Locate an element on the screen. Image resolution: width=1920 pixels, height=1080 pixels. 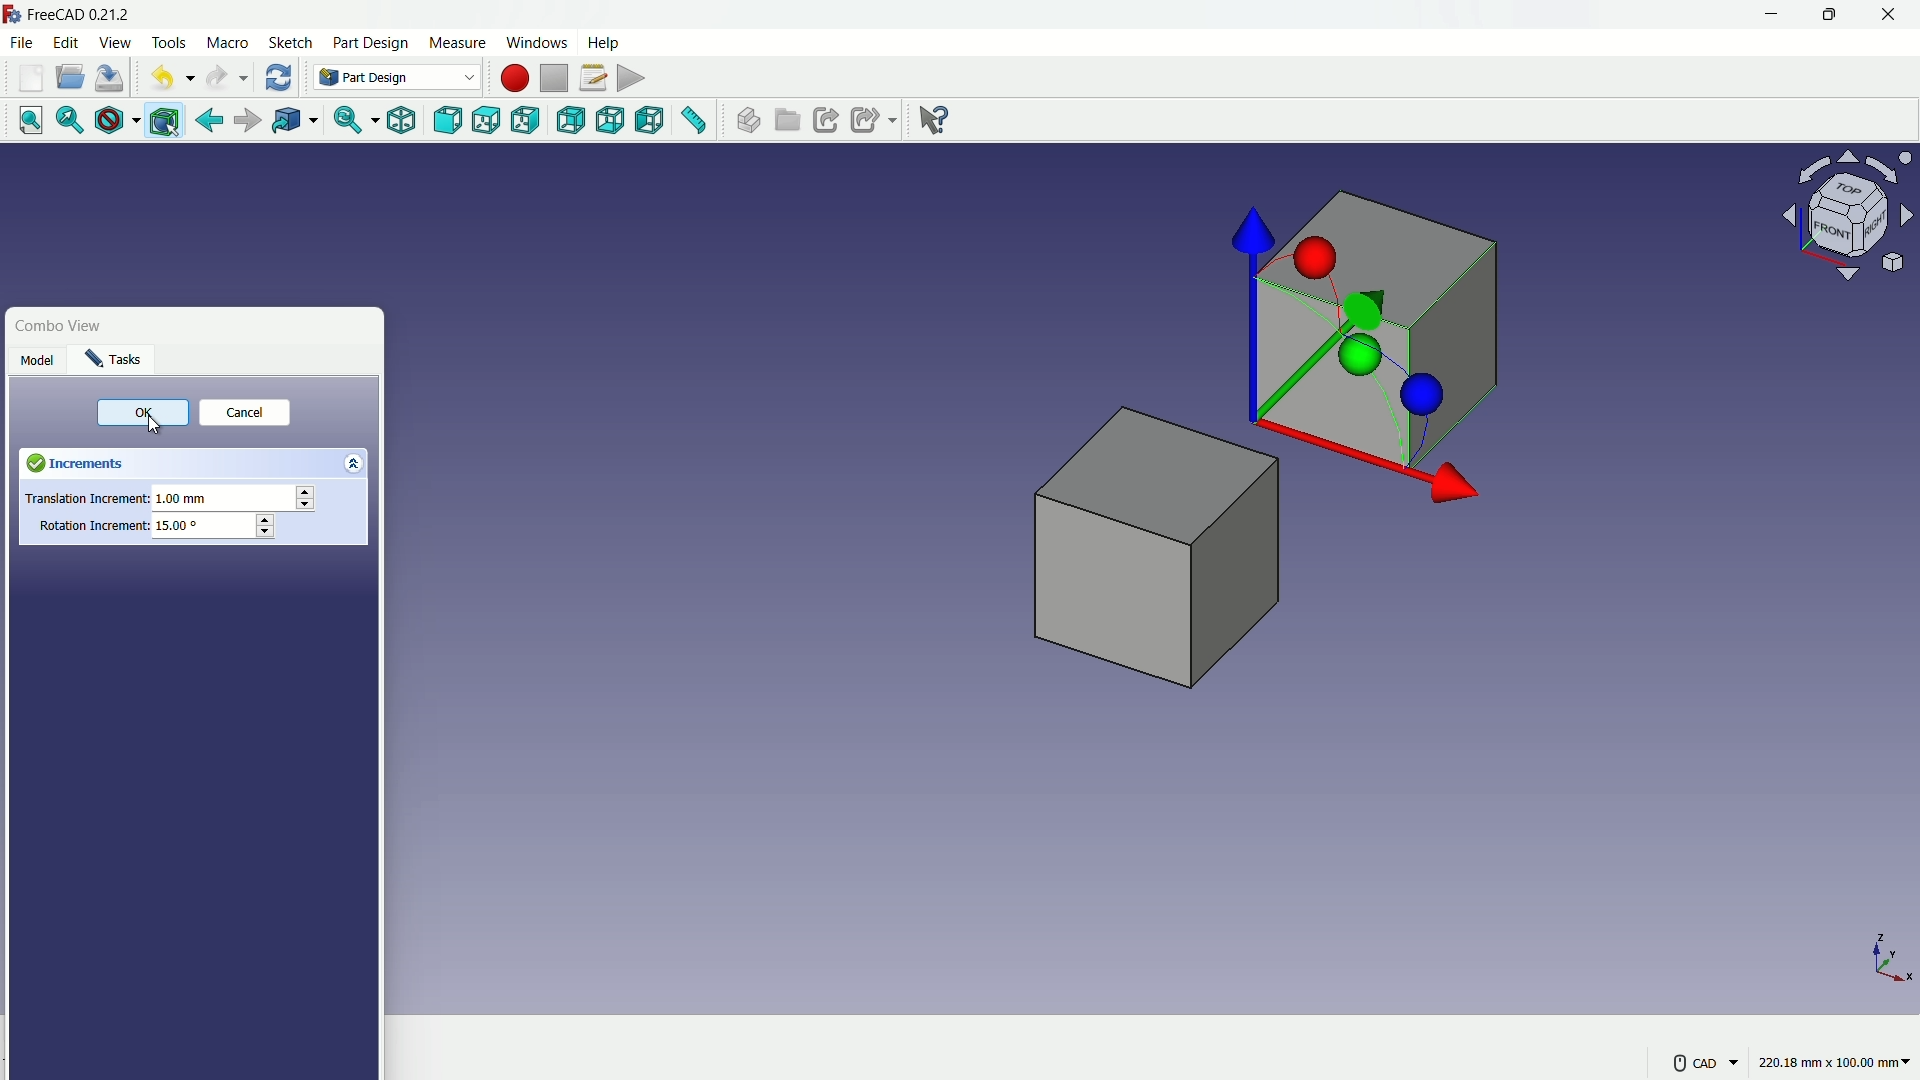
task is located at coordinates (116, 361).